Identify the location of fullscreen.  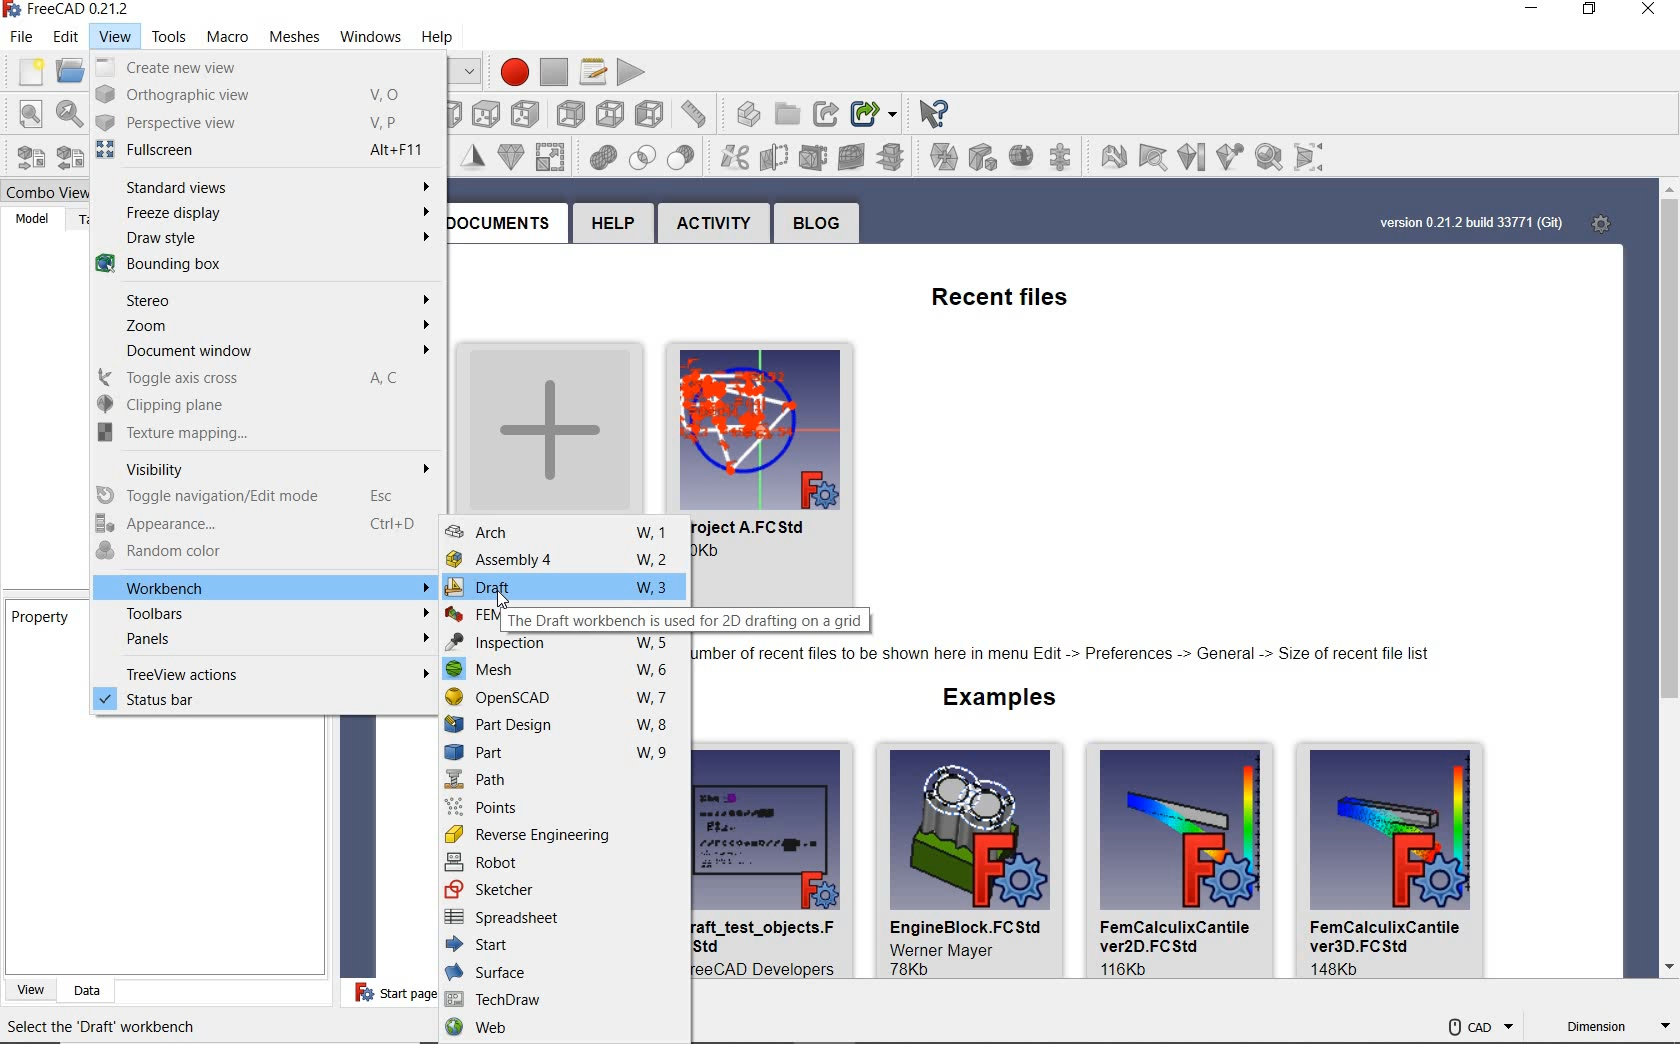
(257, 150).